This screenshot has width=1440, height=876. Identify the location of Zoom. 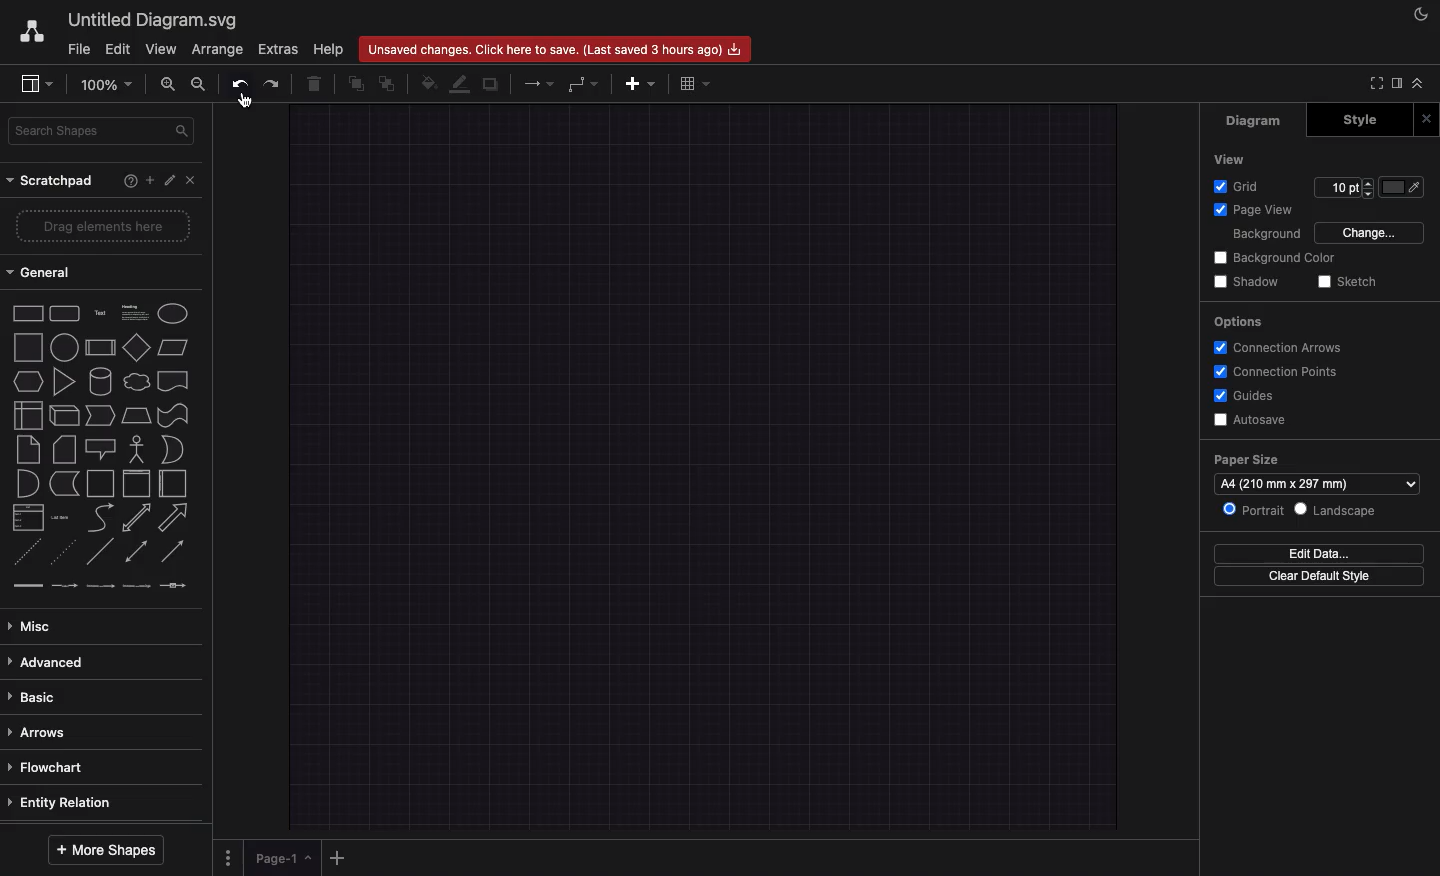
(105, 87).